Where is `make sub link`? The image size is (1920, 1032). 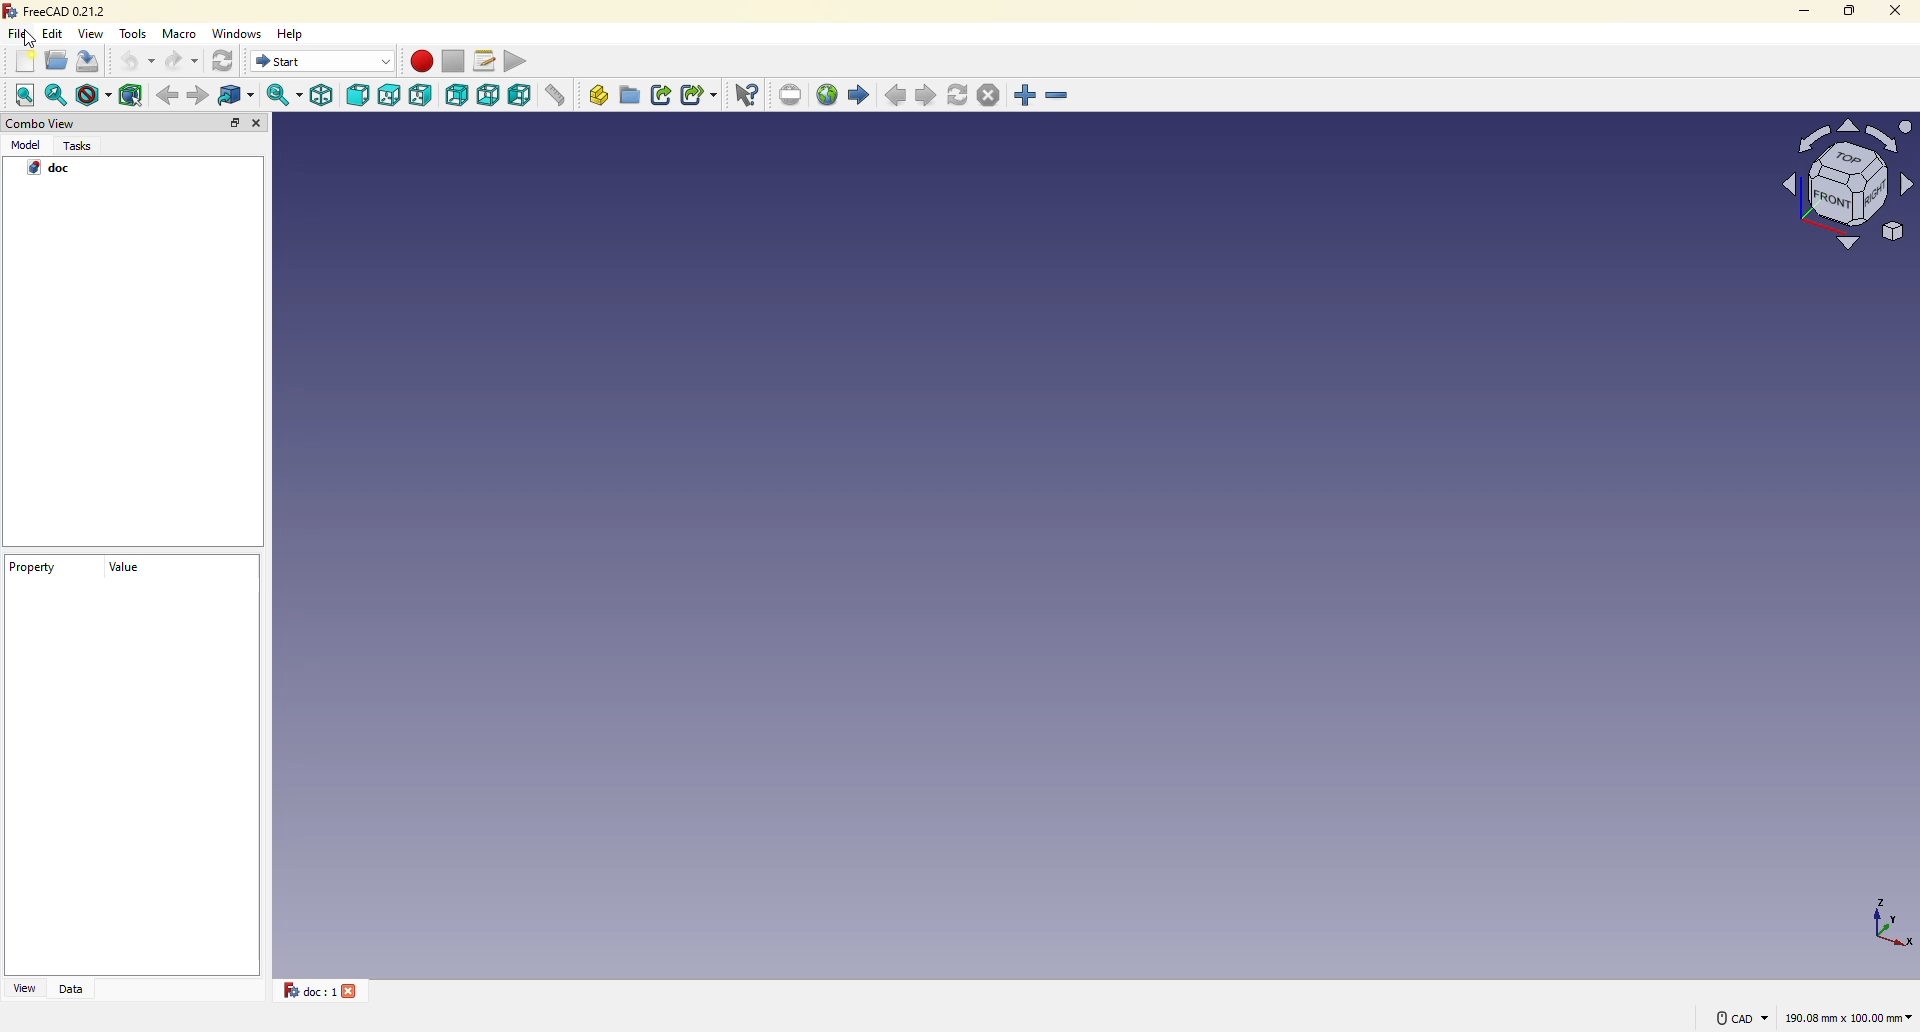 make sub link is located at coordinates (699, 97).